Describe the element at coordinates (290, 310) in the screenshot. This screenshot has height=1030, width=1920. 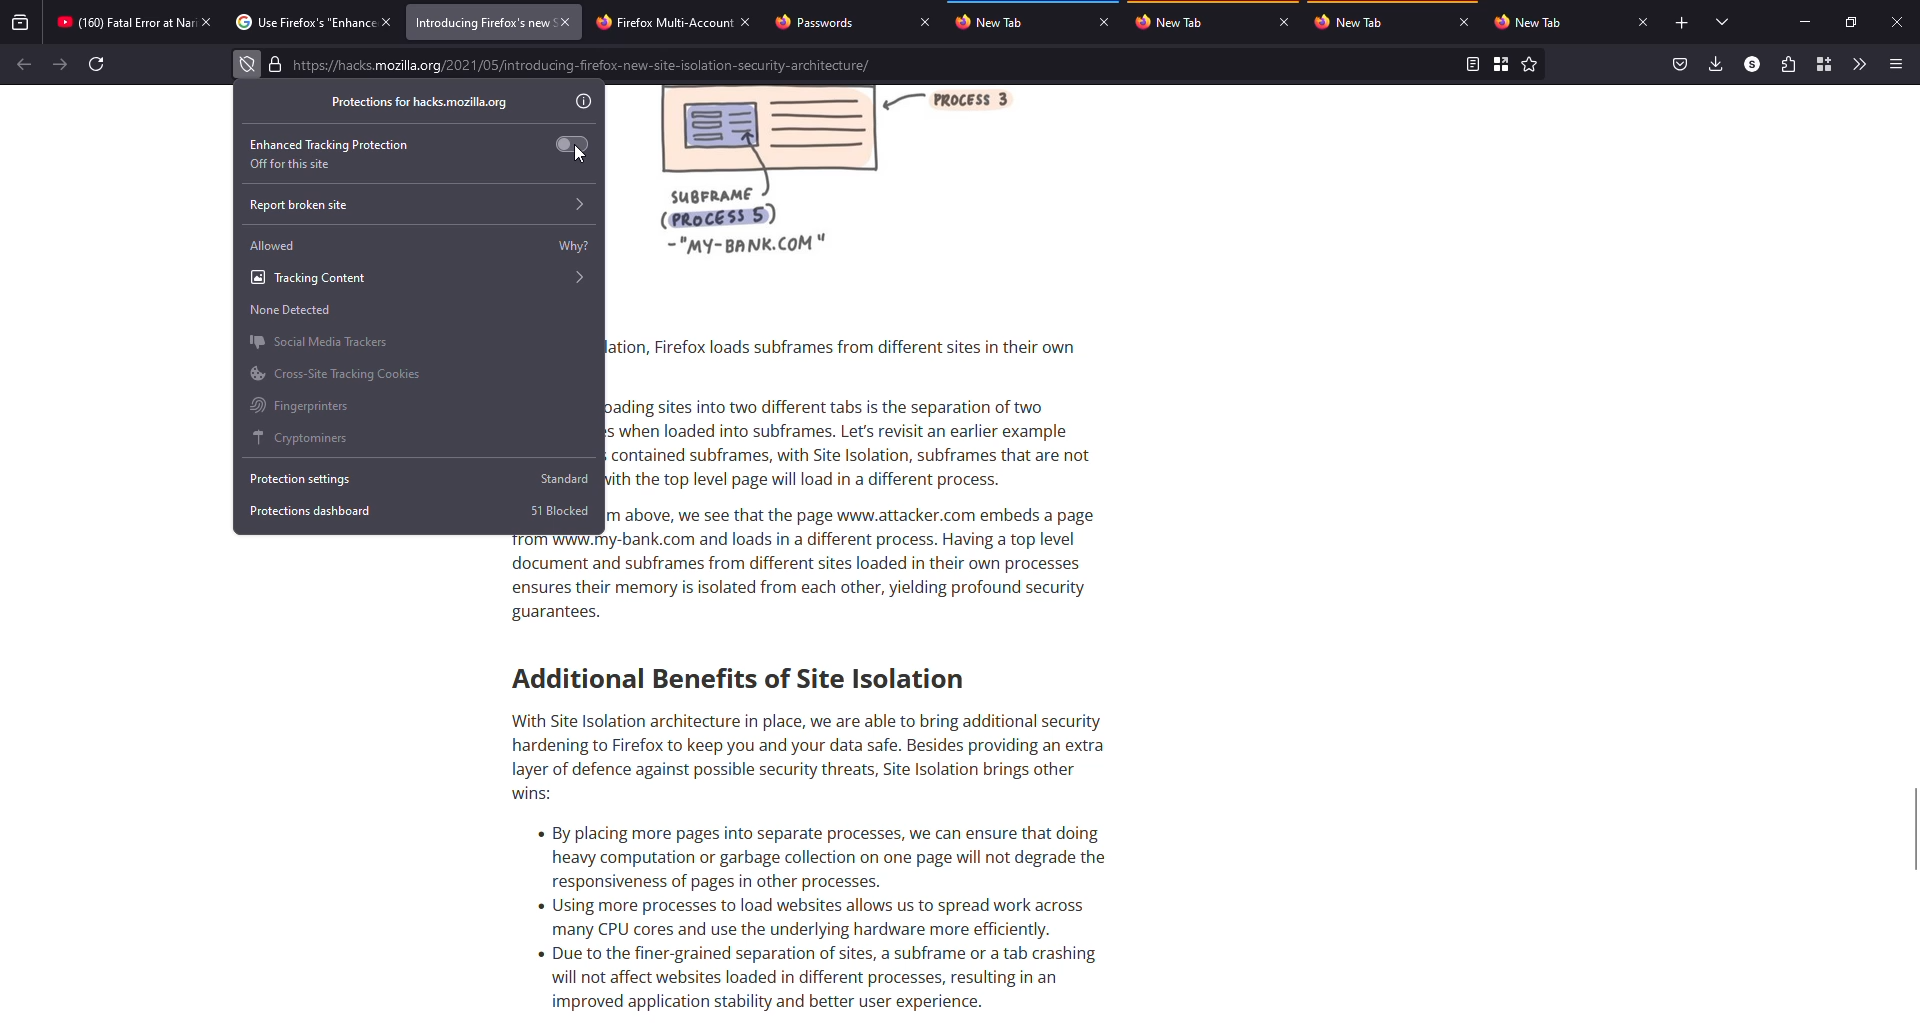
I see `none detected` at that location.